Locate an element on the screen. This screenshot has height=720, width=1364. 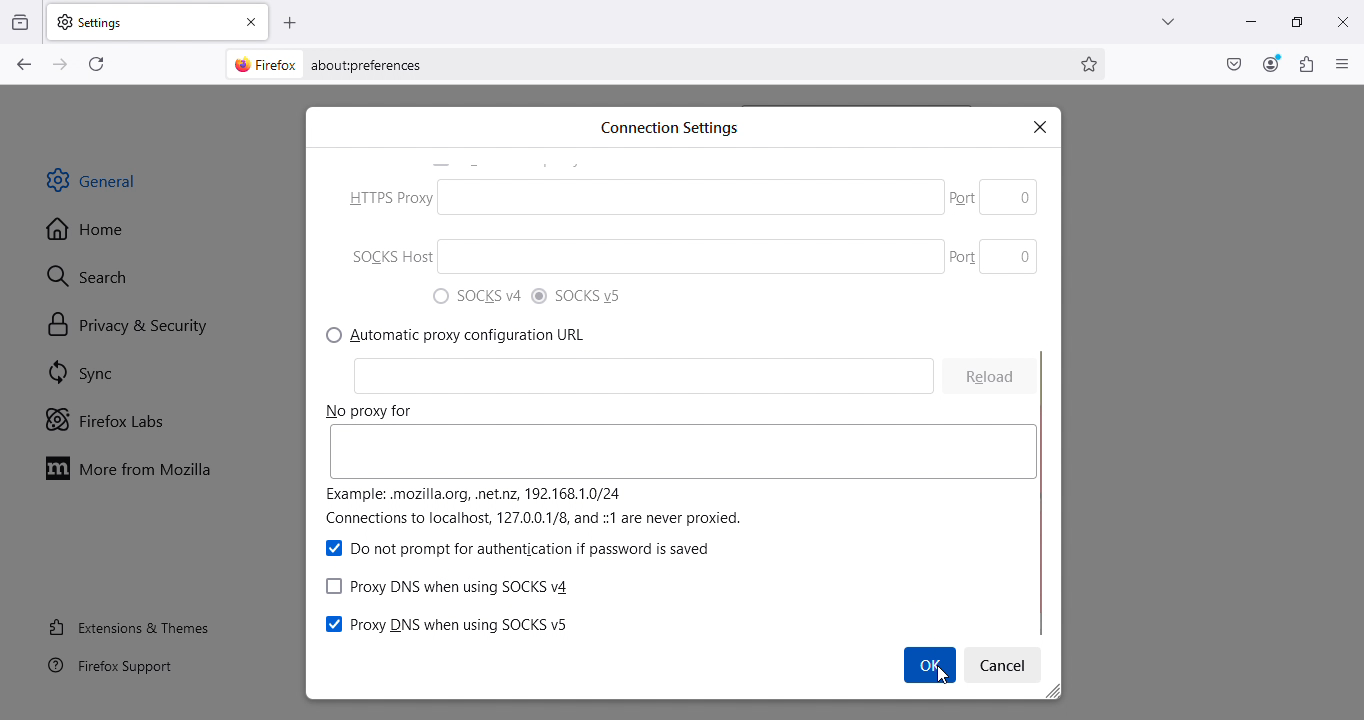
Maximize is located at coordinates (1294, 20).